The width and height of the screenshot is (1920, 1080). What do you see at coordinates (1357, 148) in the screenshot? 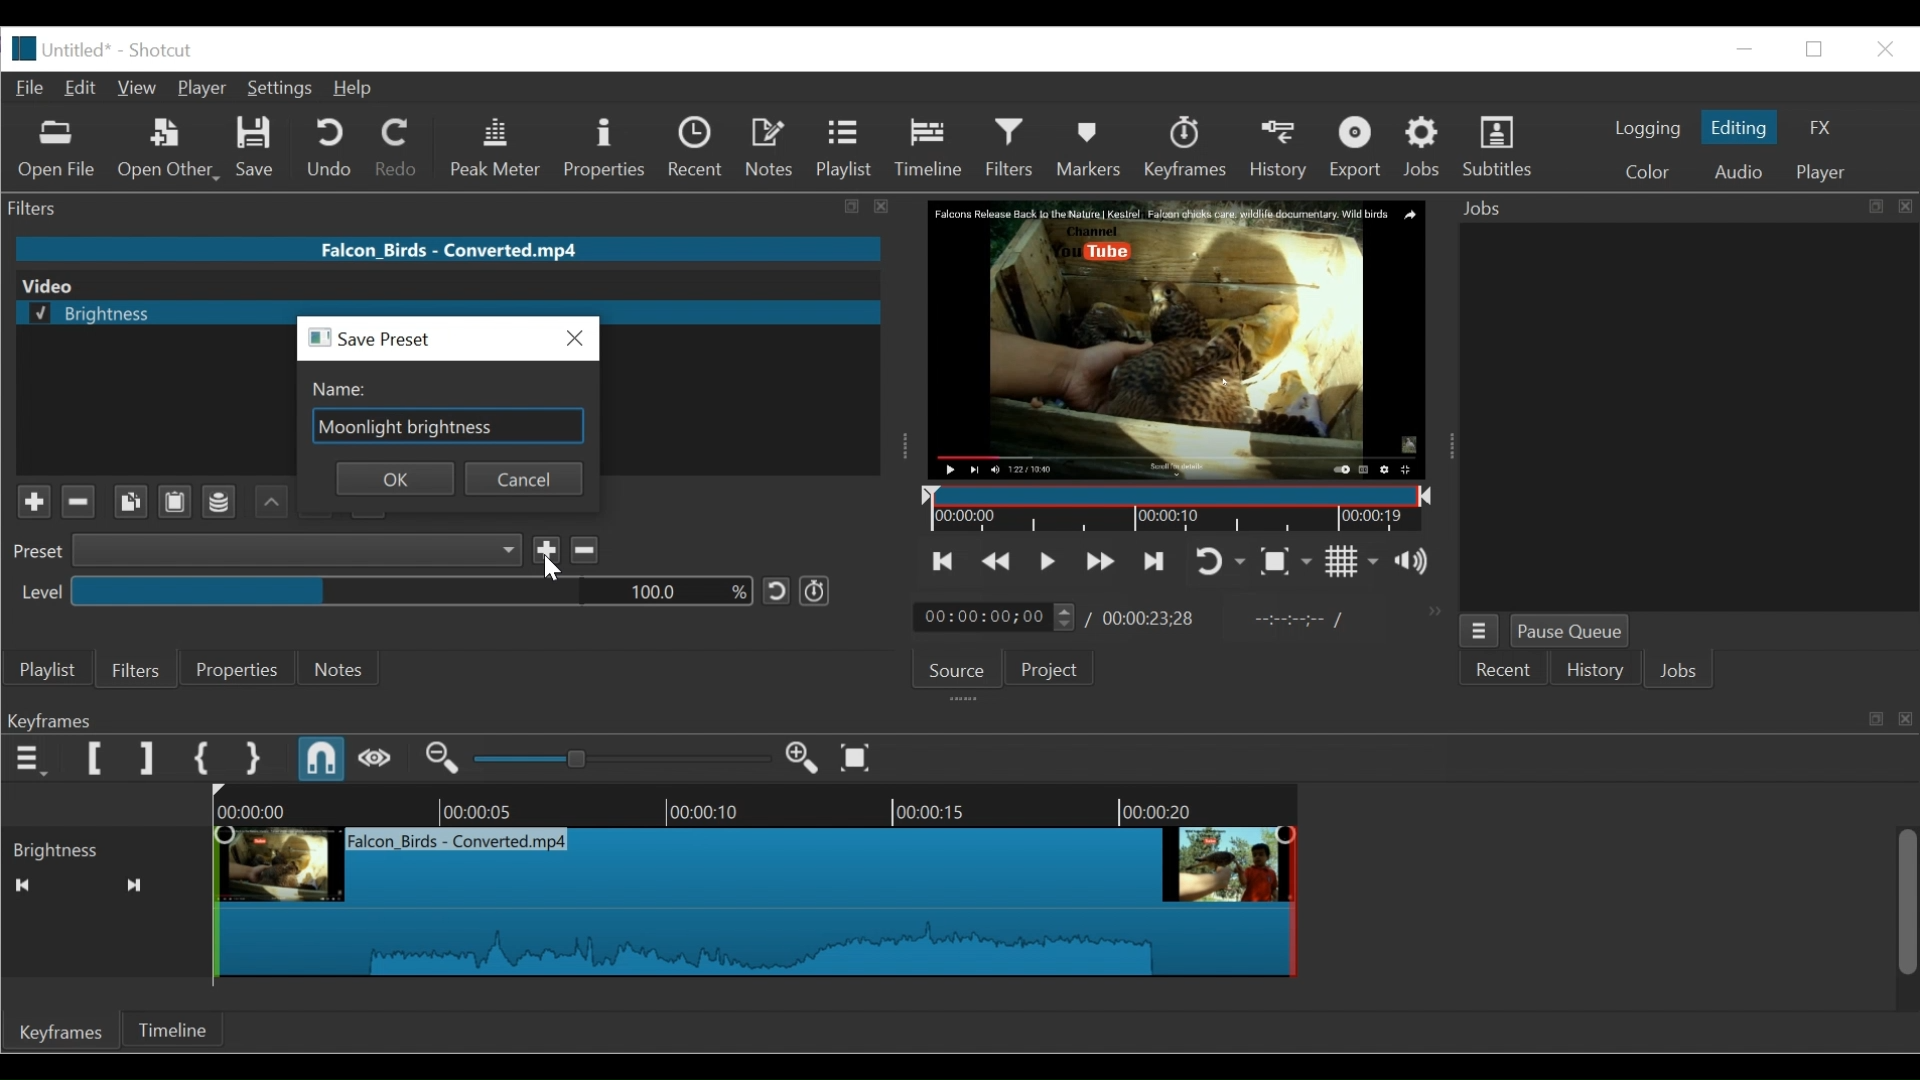
I see `Export` at bounding box center [1357, 148].